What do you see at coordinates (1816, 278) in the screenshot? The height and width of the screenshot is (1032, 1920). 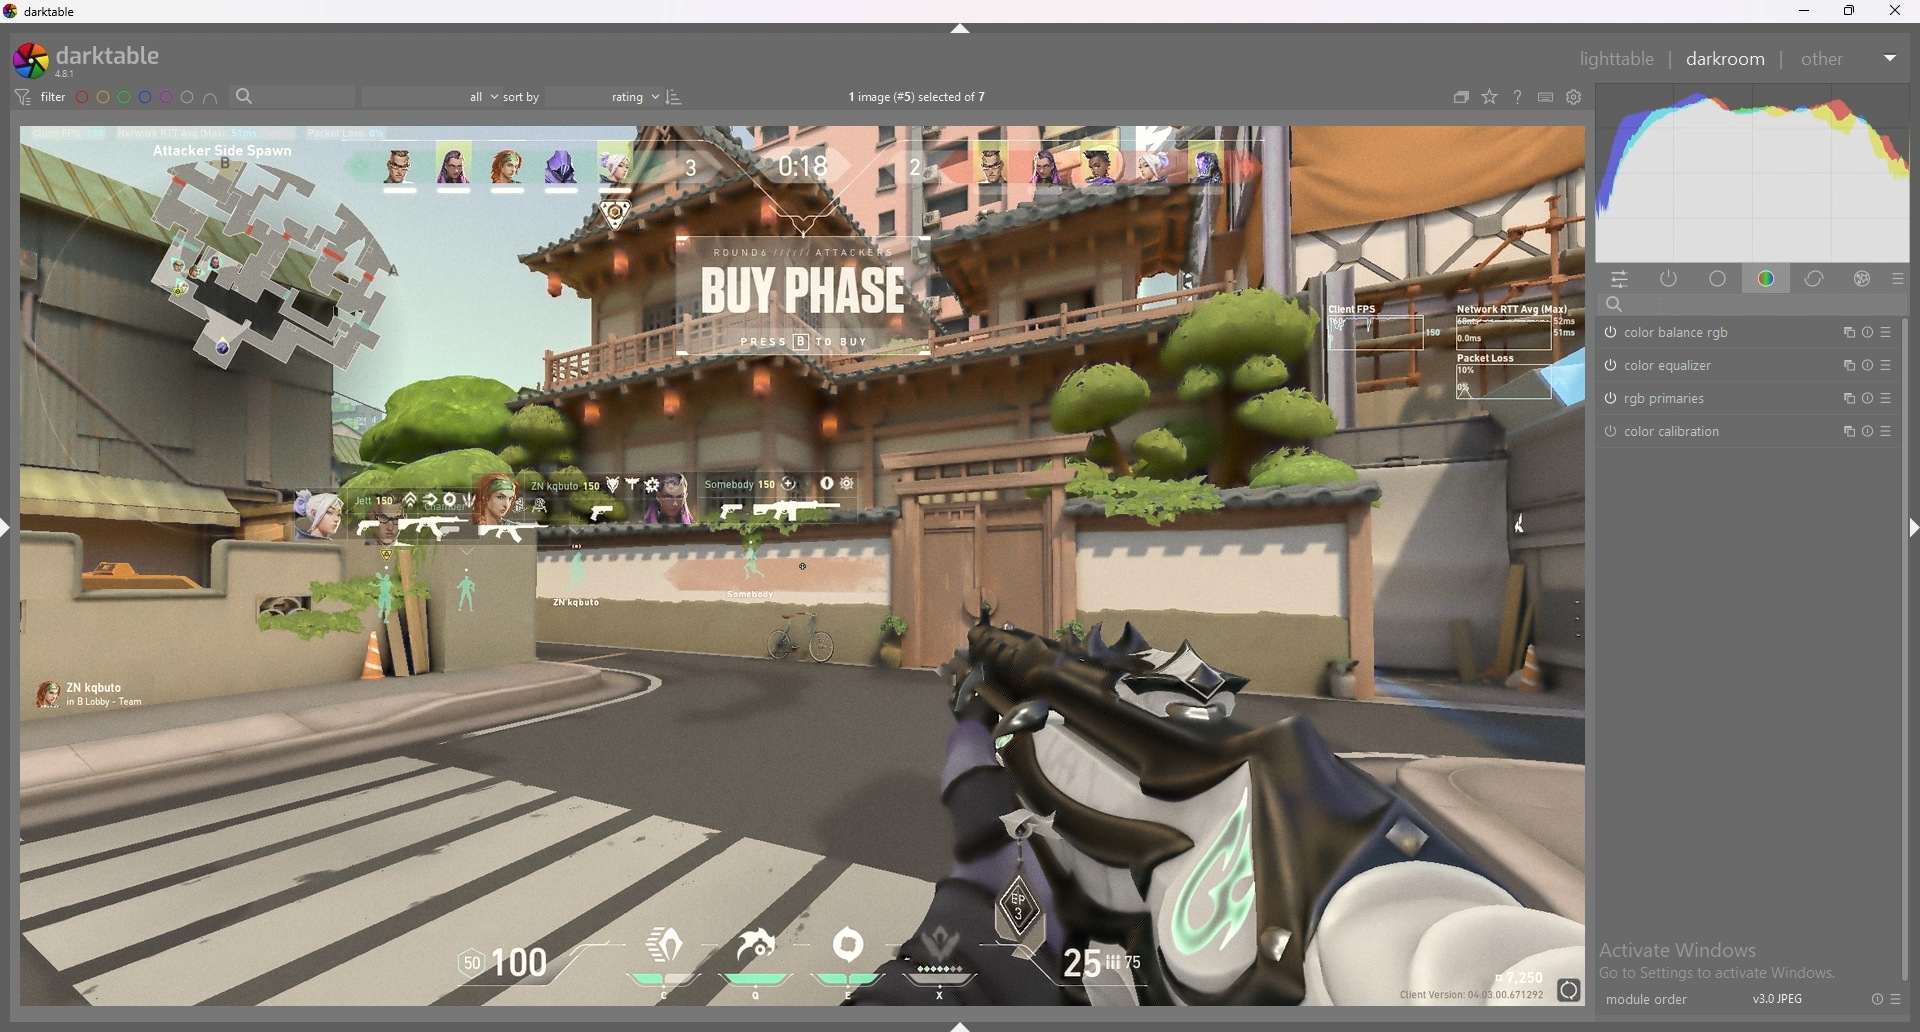 I see `correct` at bounding box center [1816, 278].